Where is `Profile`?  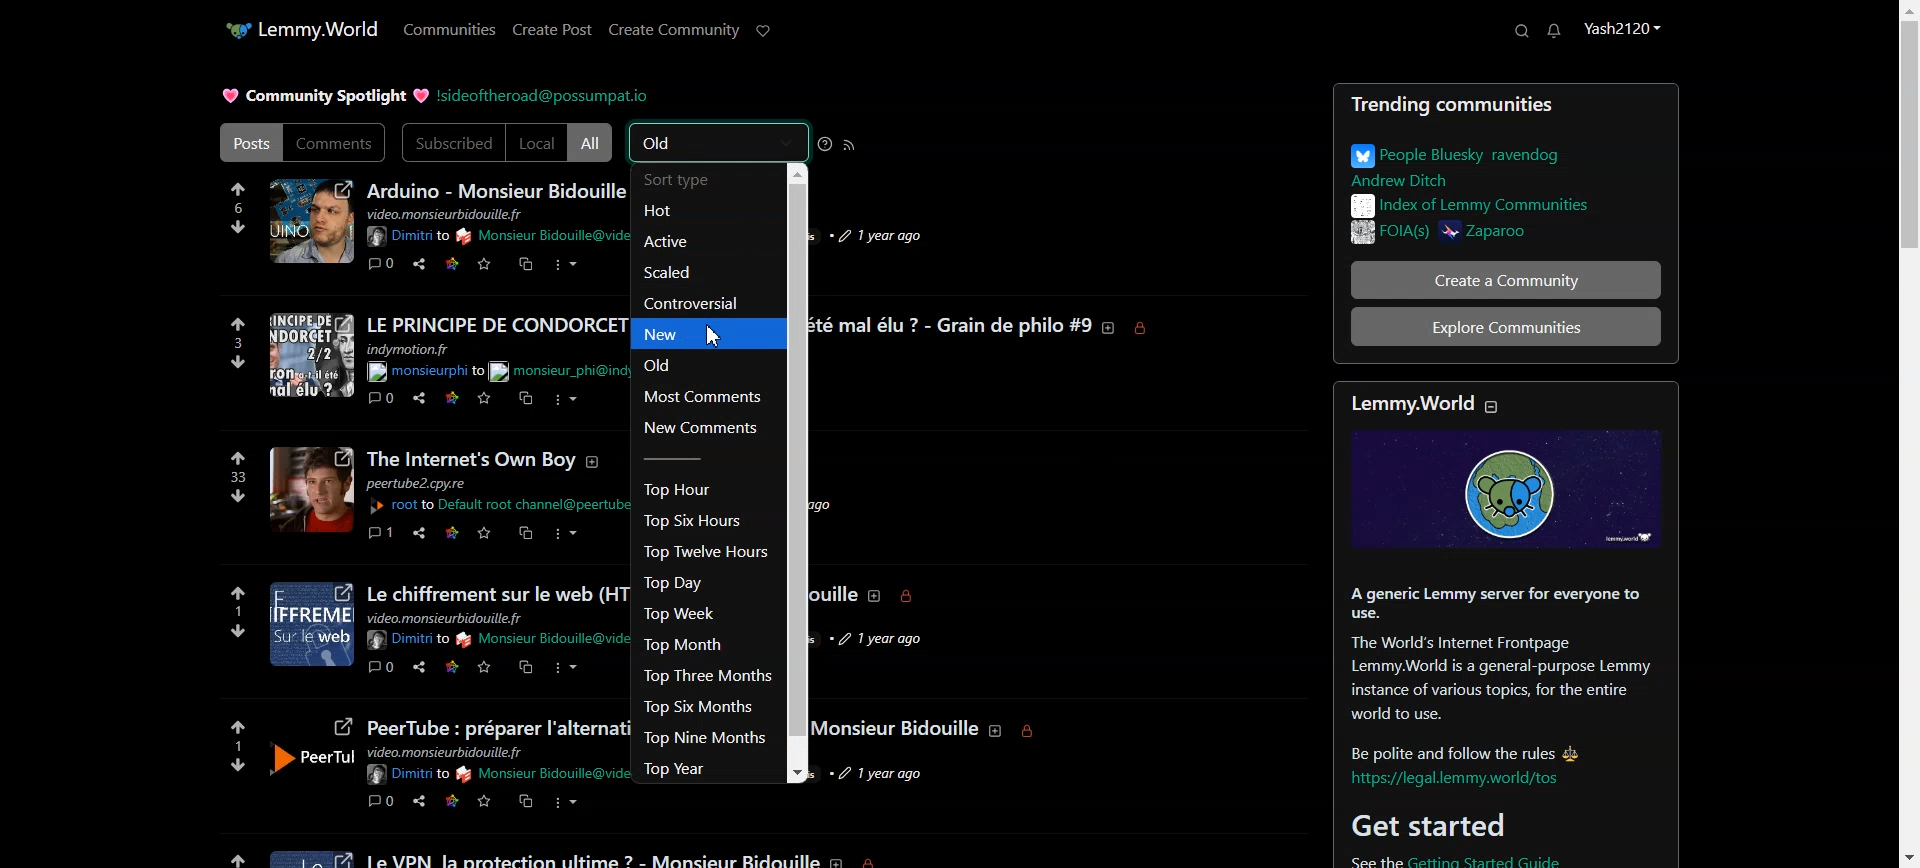 Profile is located at coordinates (1623, 30).